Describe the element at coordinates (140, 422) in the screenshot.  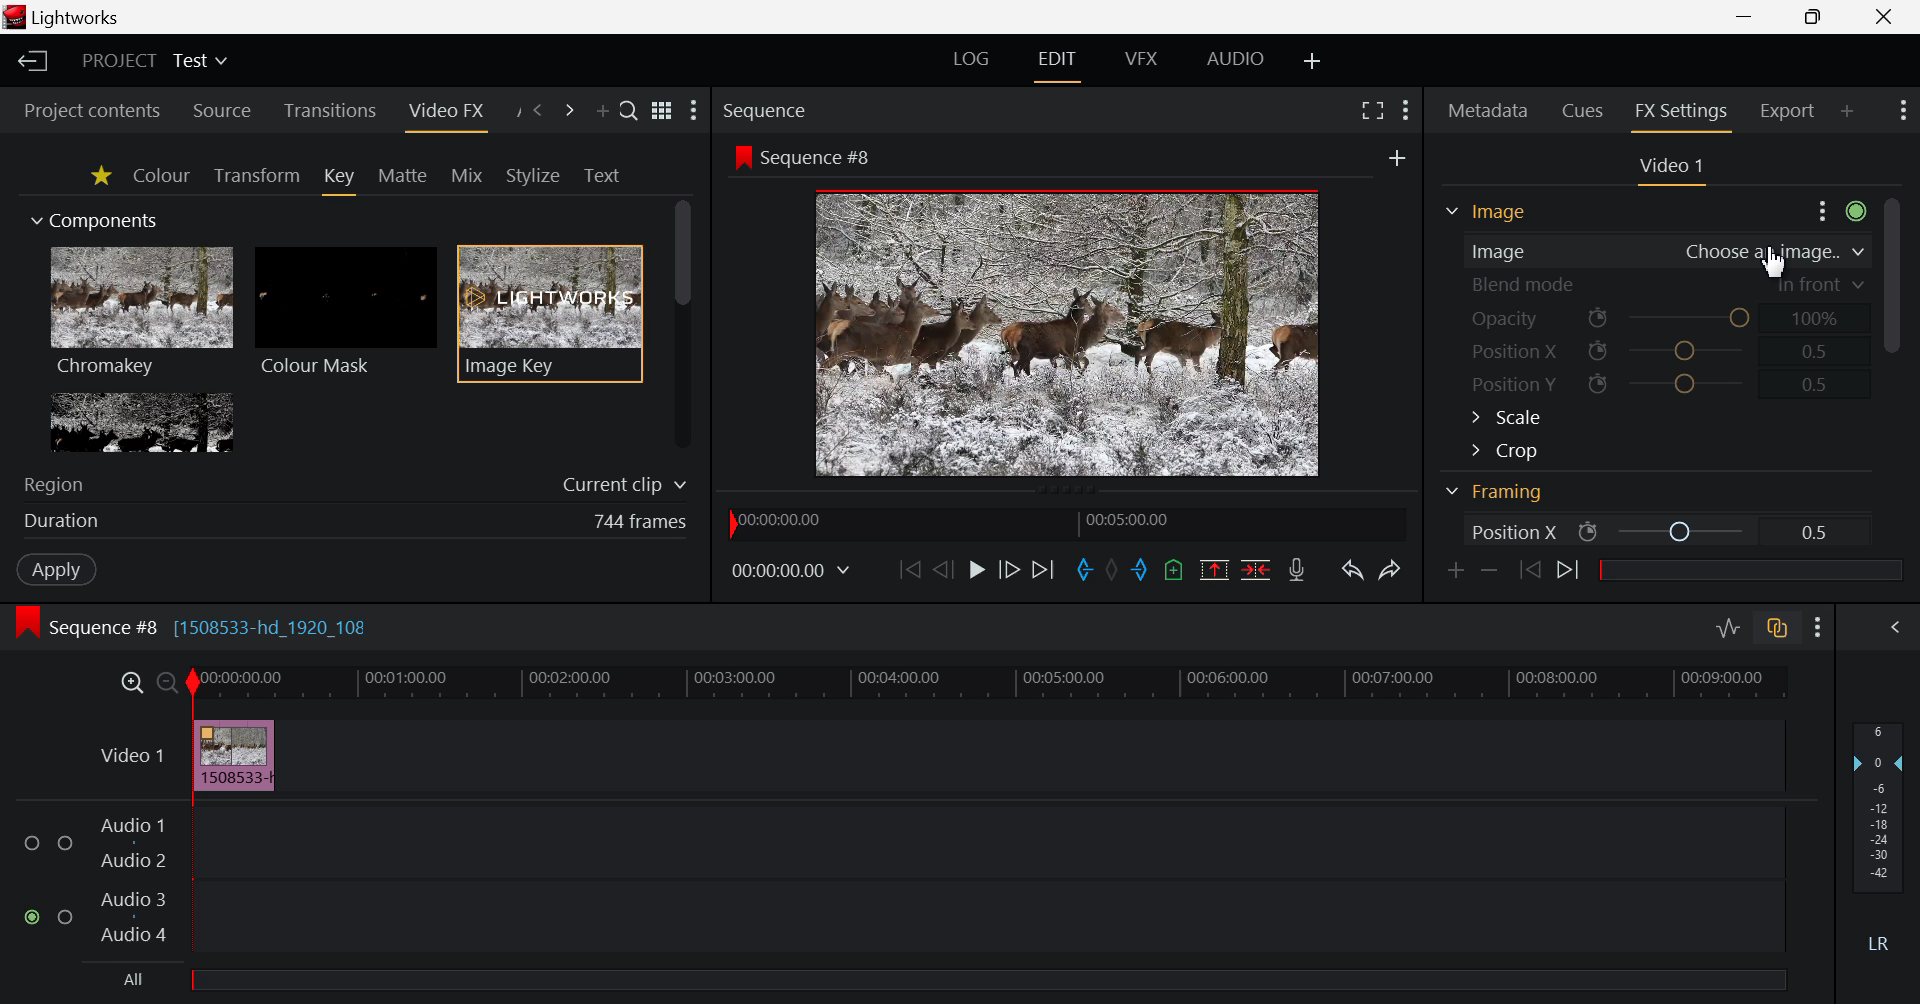
I see `Lumakey` at that location.